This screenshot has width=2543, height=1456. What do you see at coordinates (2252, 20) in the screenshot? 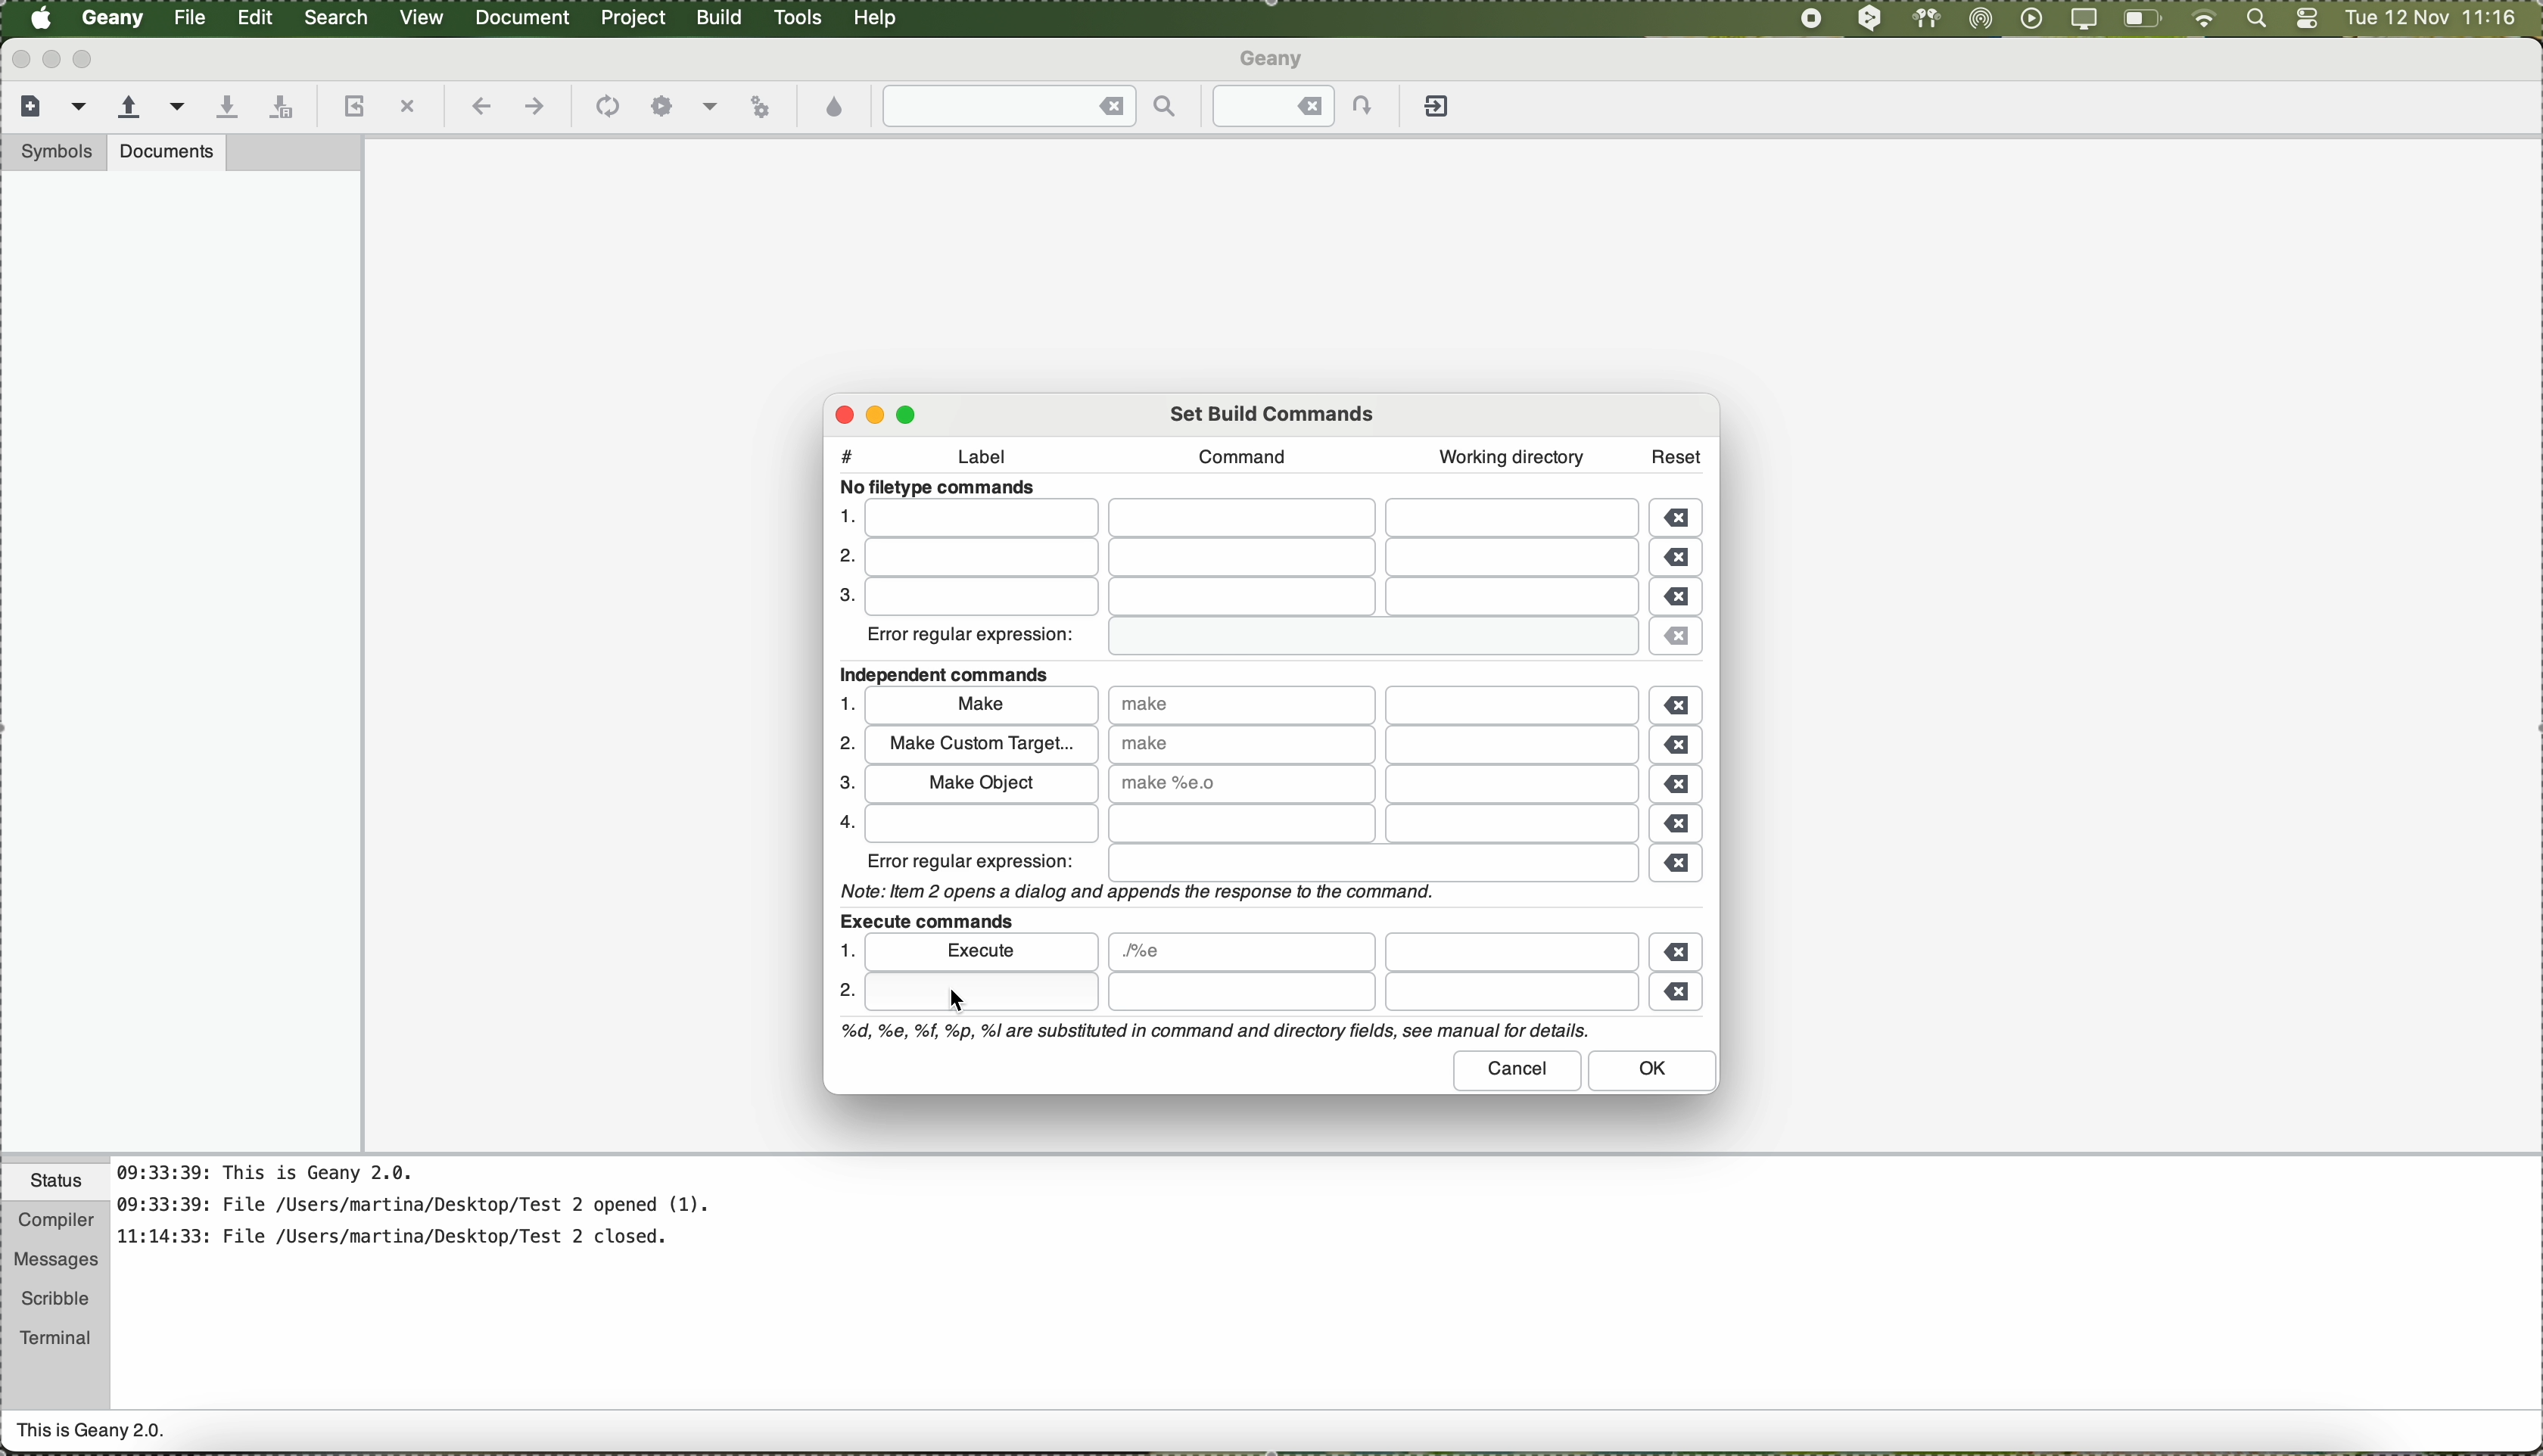
I see `spotlight search` at bounding box center [2252, 20].